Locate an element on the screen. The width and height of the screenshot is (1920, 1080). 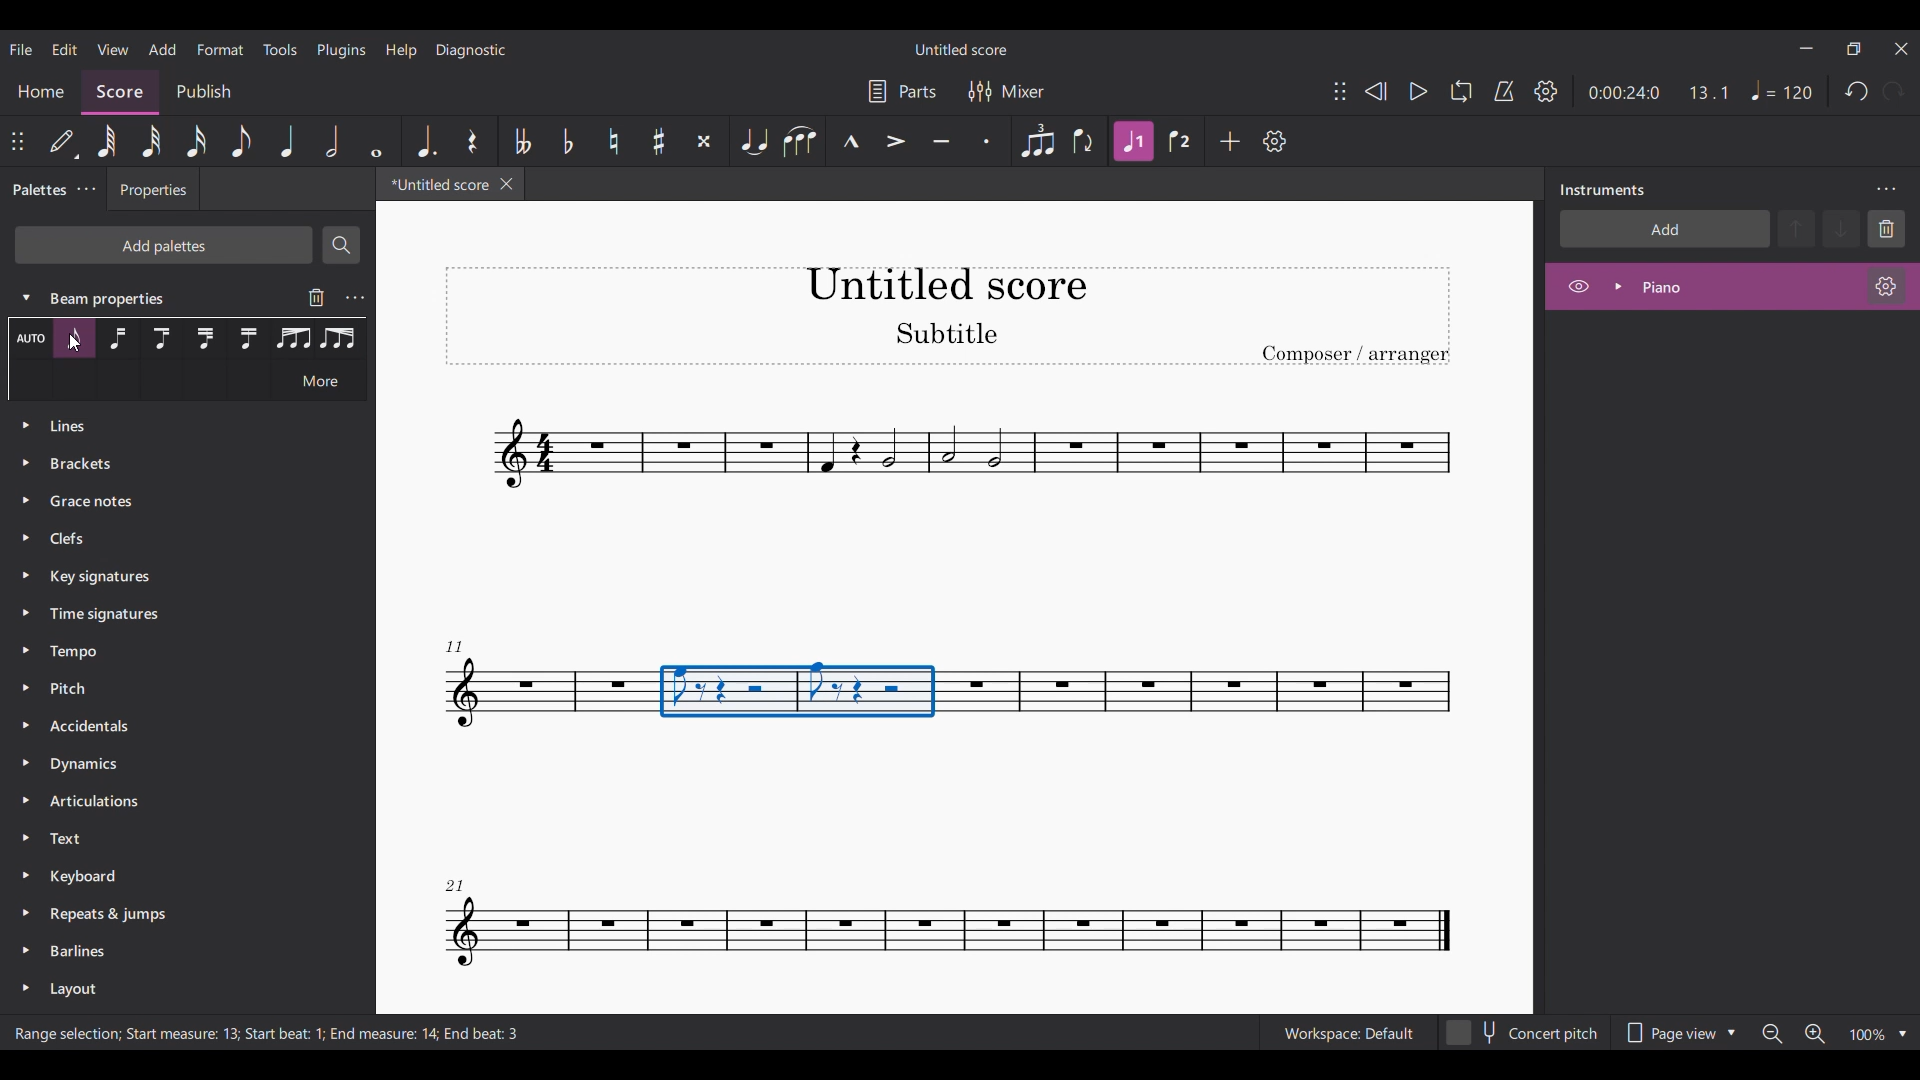
Concert pitch is located at coordinates (1523, 1029).